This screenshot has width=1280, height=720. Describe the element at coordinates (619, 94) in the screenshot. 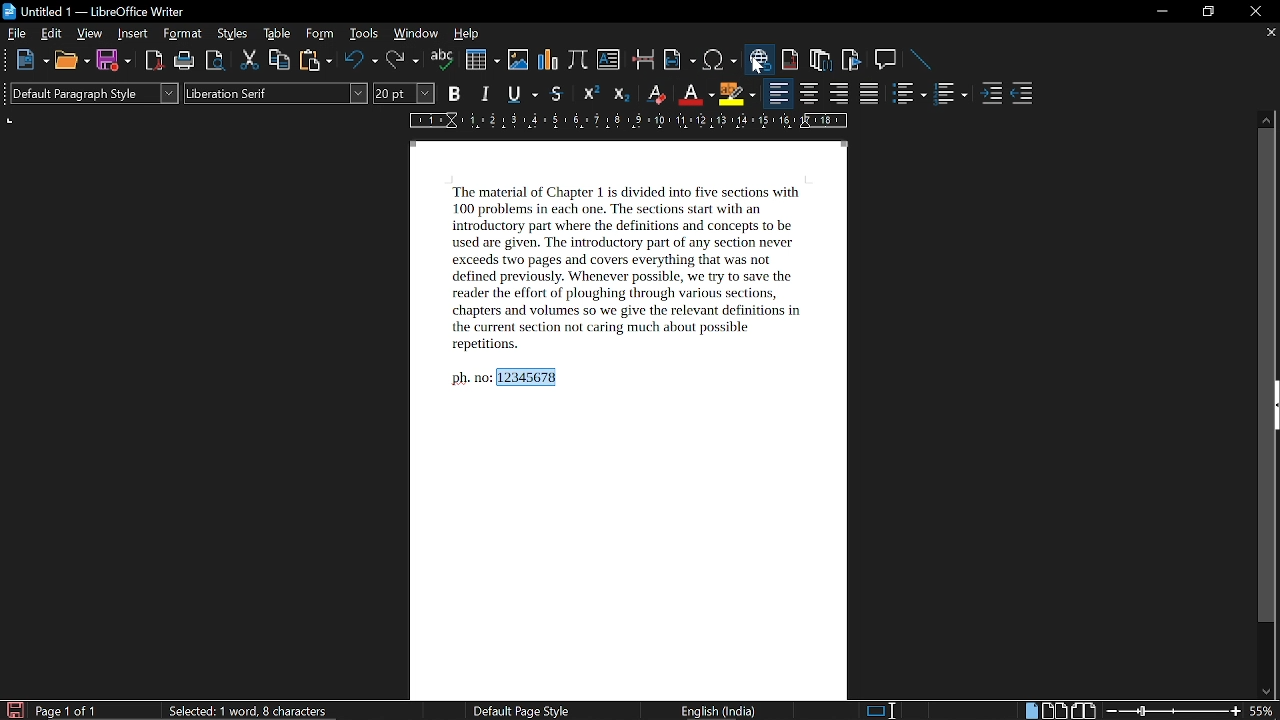

I see `subscript` at that location.